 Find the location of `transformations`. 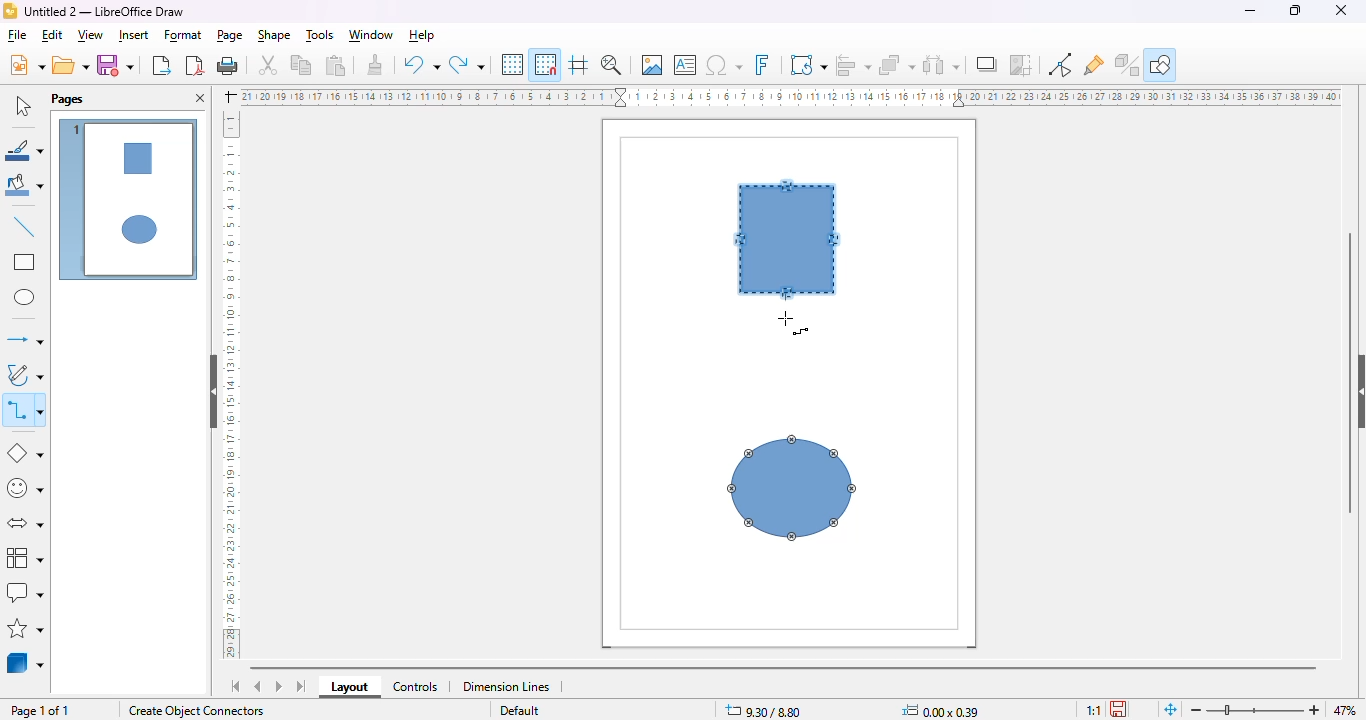

transformations is located at coordinates (808, 65).